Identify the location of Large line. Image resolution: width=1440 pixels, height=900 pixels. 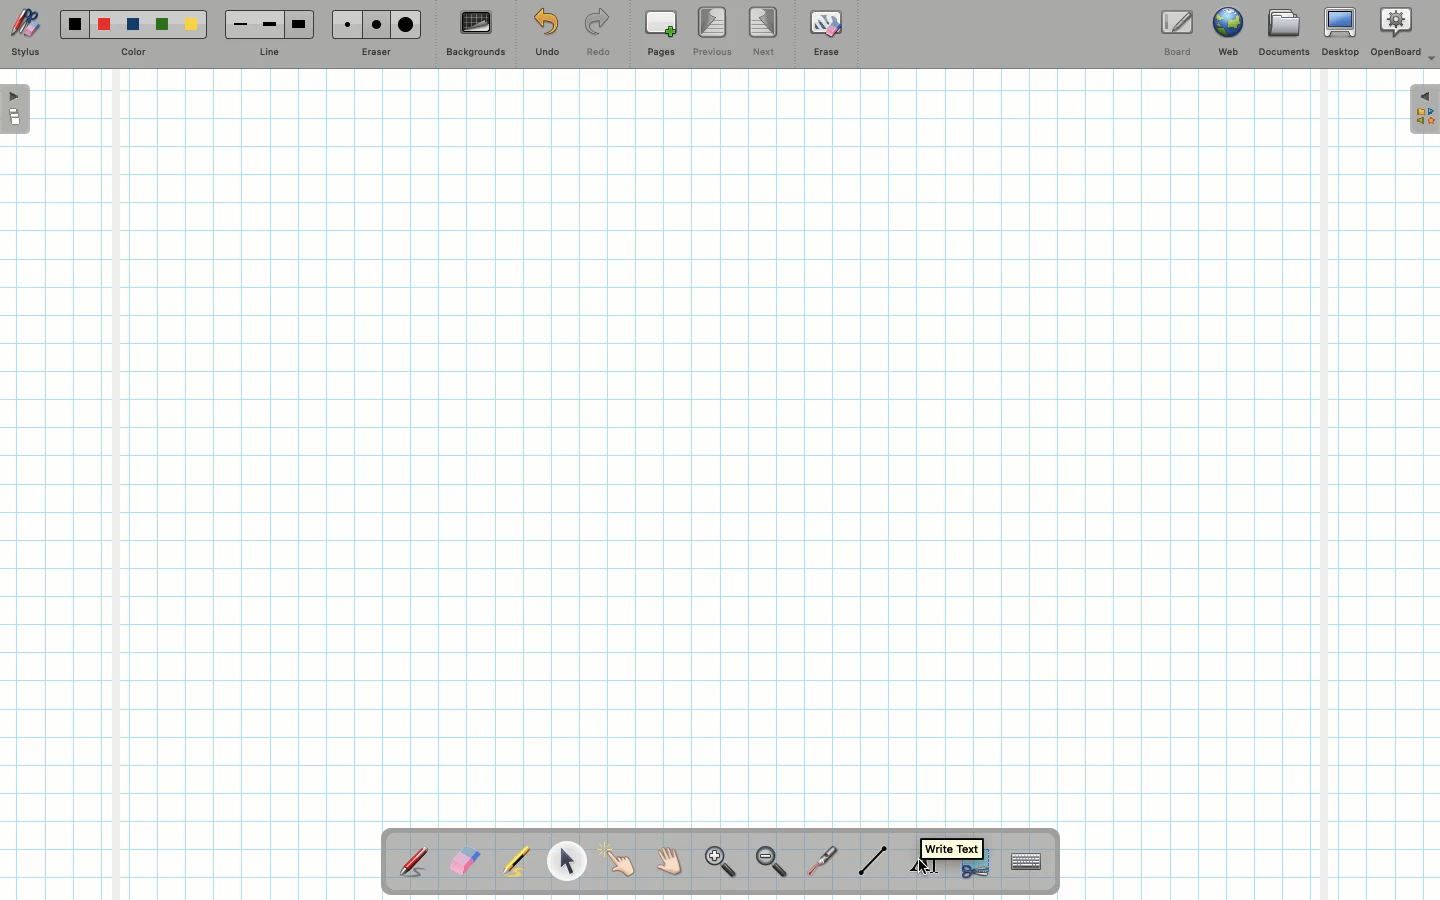
(300, 24).